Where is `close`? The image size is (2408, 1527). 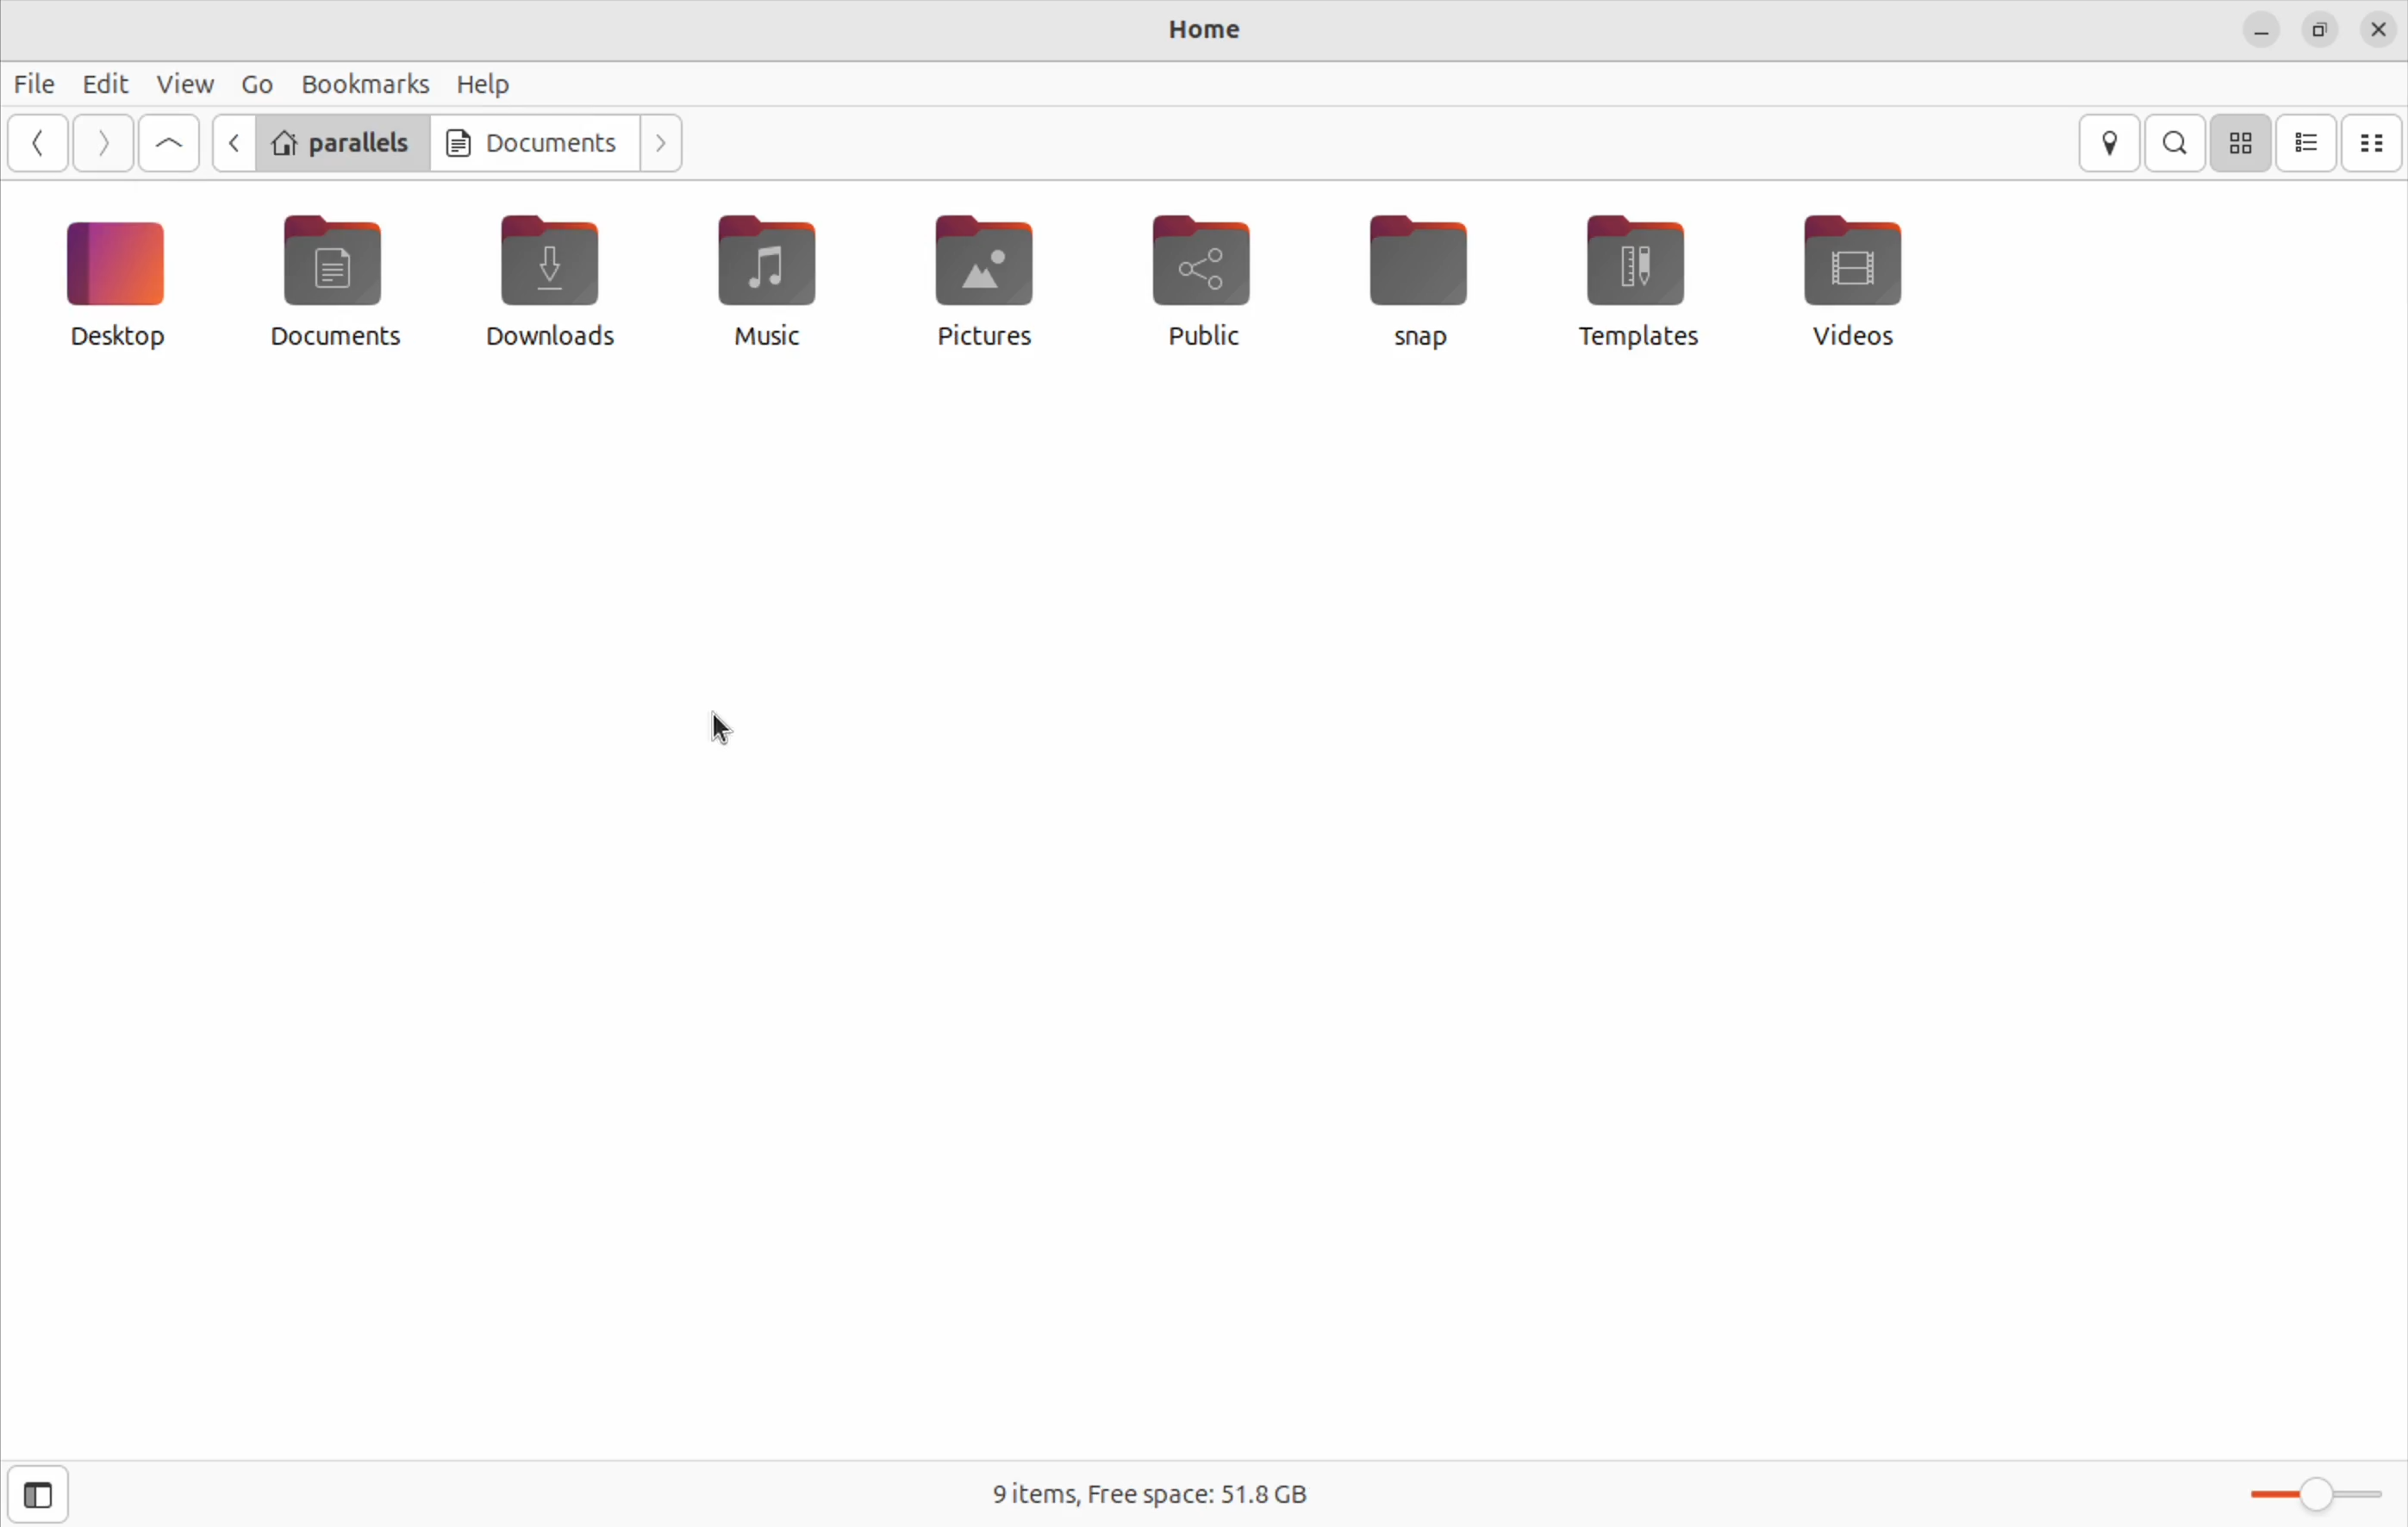
close is located at coordinates (2382, 26).